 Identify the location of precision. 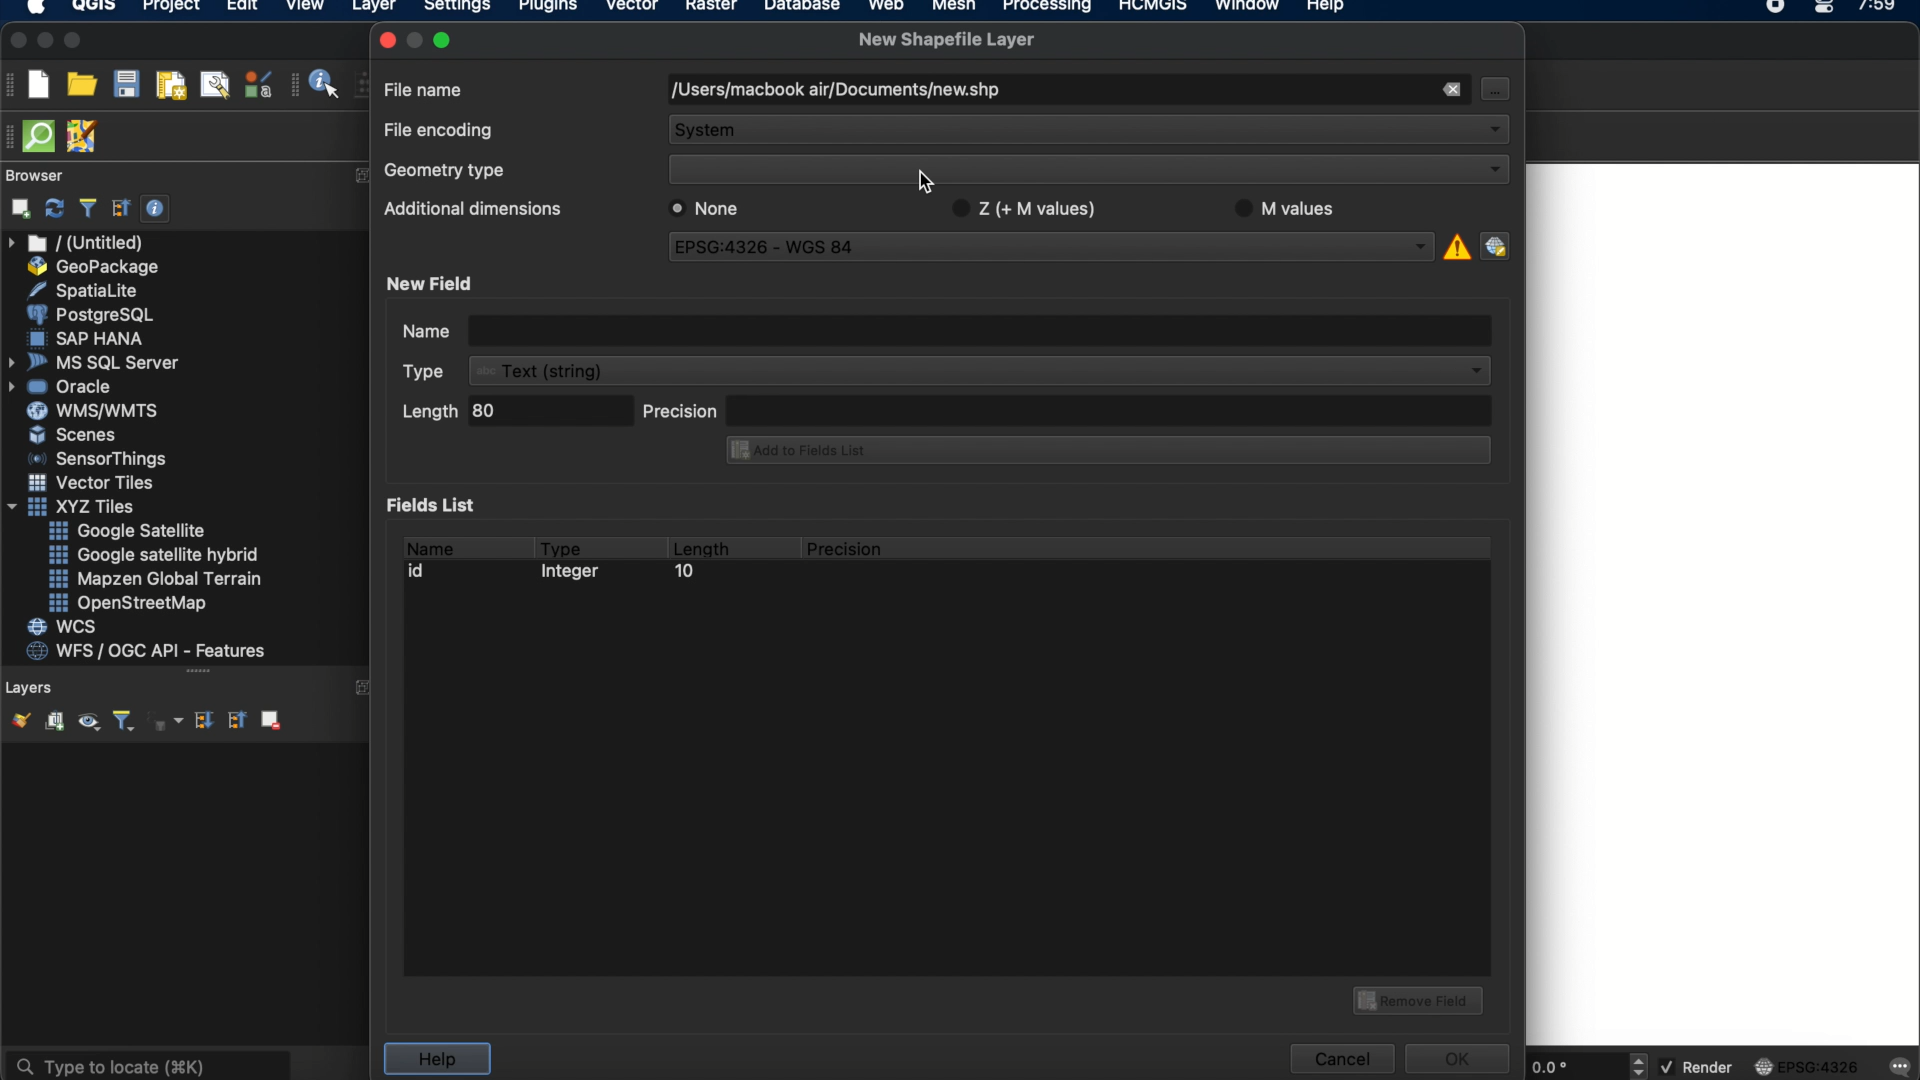
(1067, 409).